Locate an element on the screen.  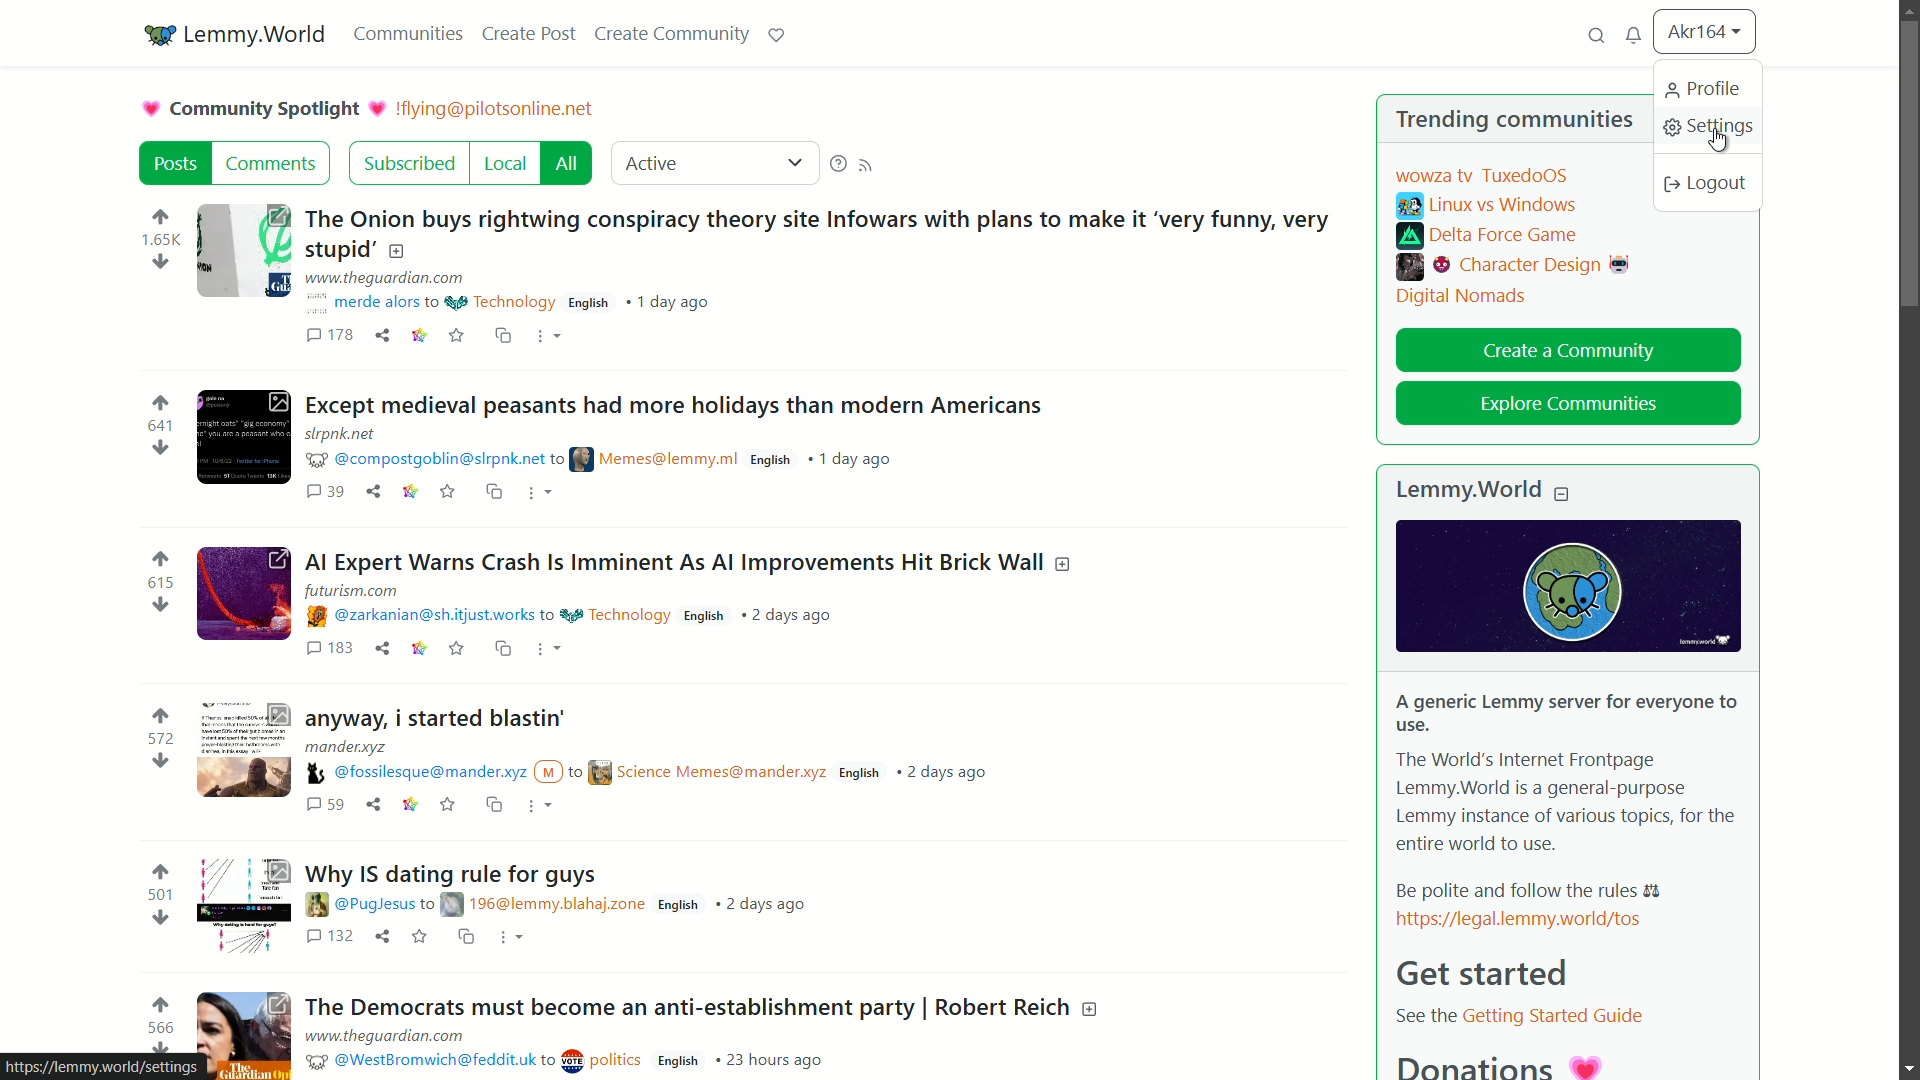
comments is located at coordinates (330, 333).